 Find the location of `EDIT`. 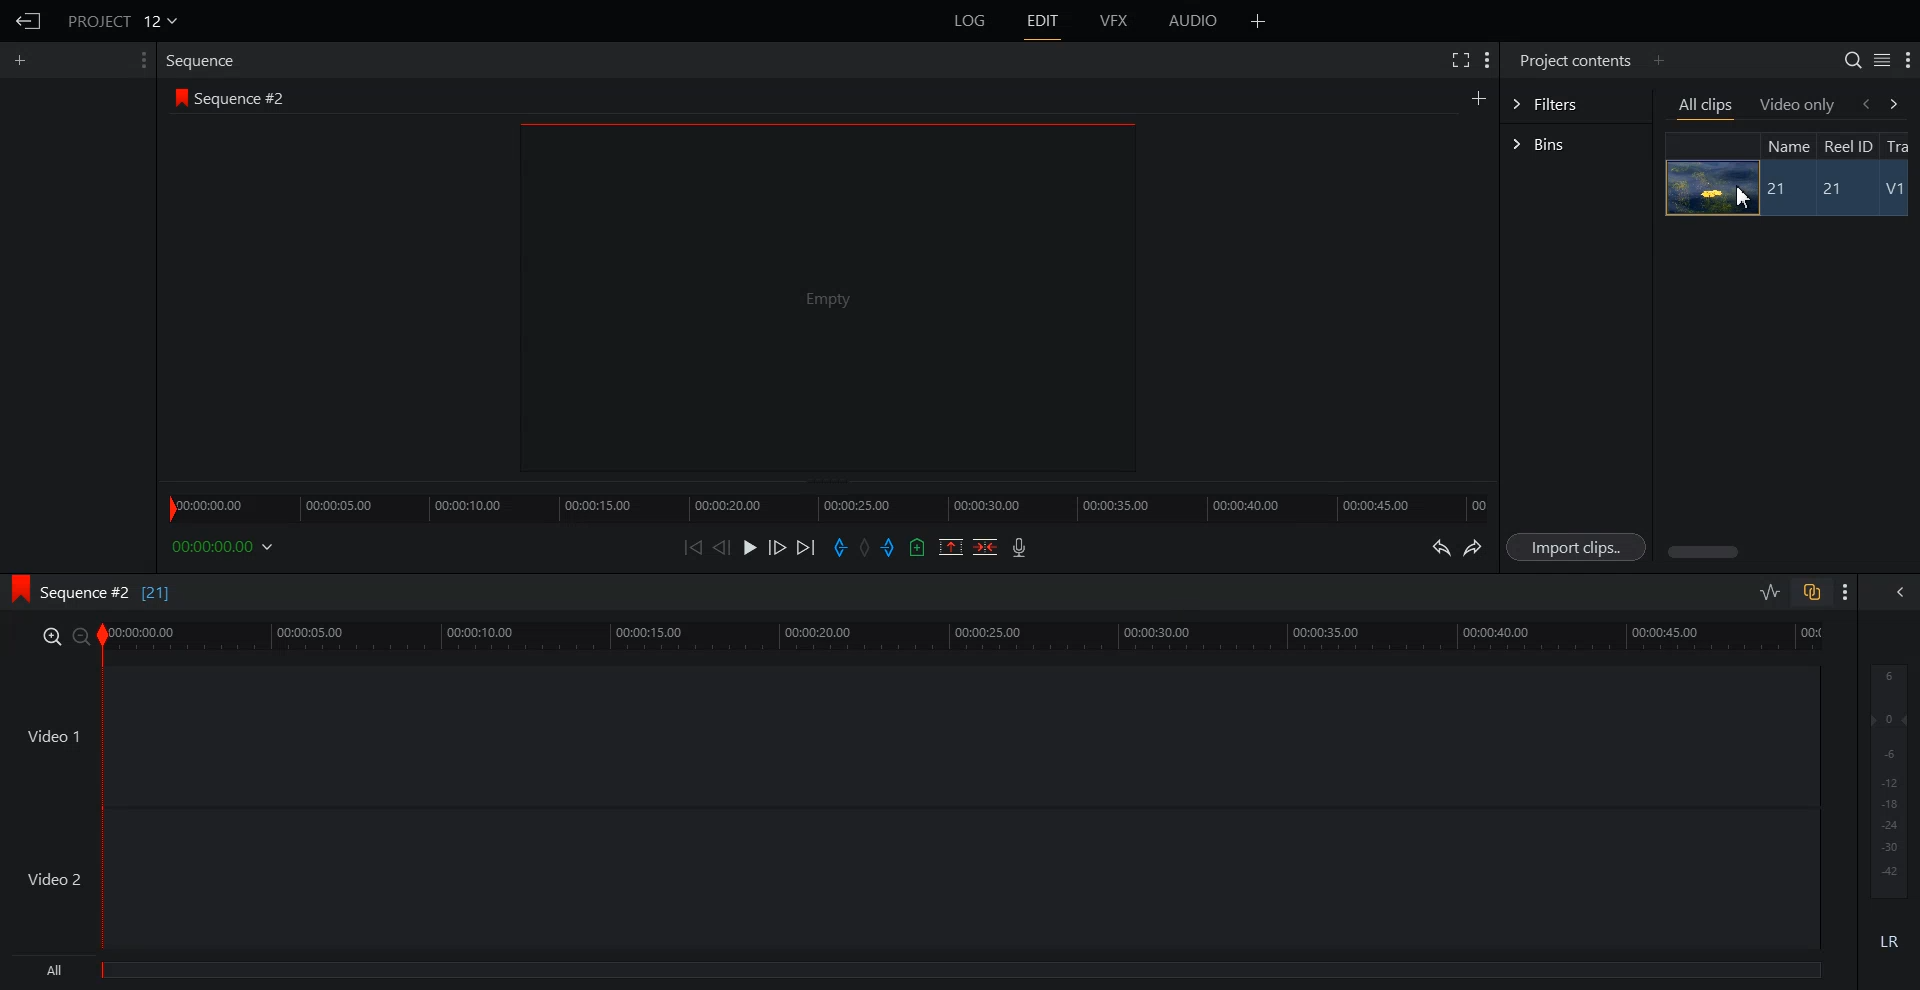

EDIT is located at coordinates (1044, 21).